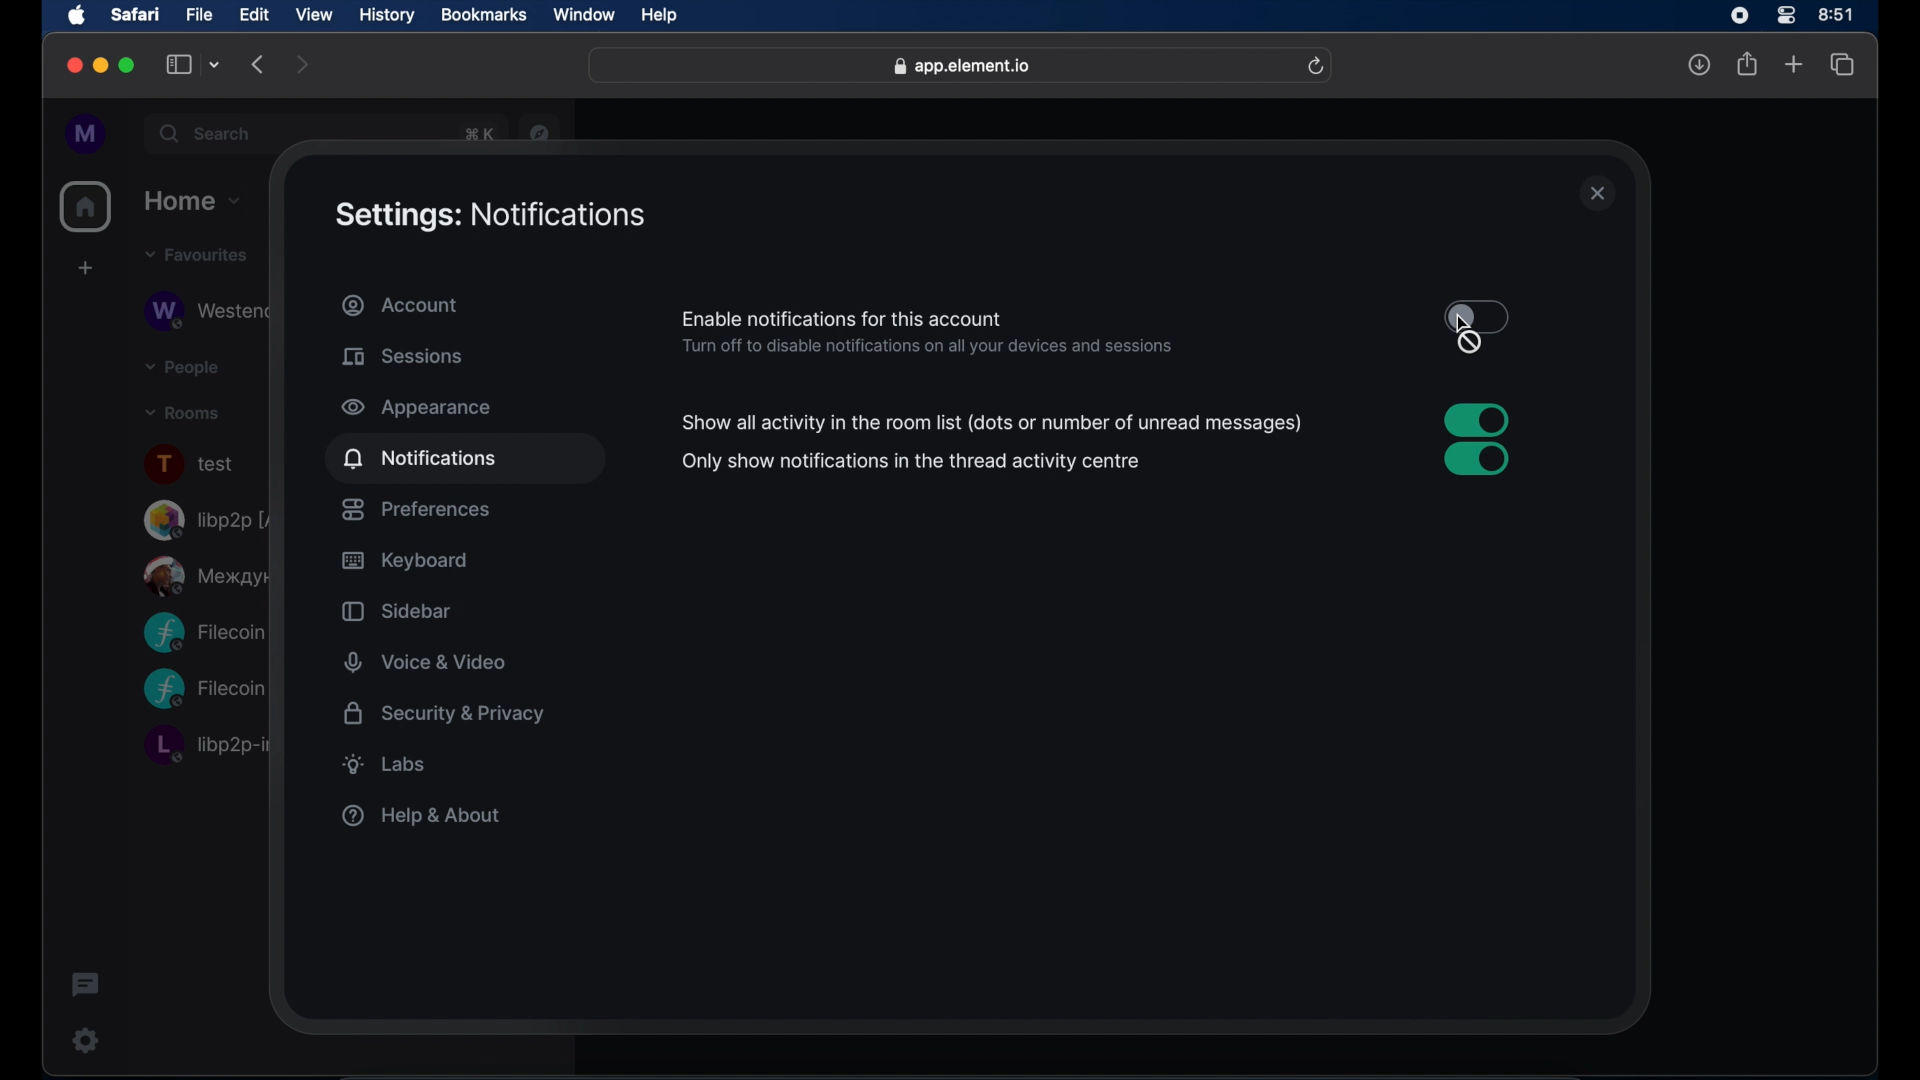  I want to click on create space, so click(85, 268).